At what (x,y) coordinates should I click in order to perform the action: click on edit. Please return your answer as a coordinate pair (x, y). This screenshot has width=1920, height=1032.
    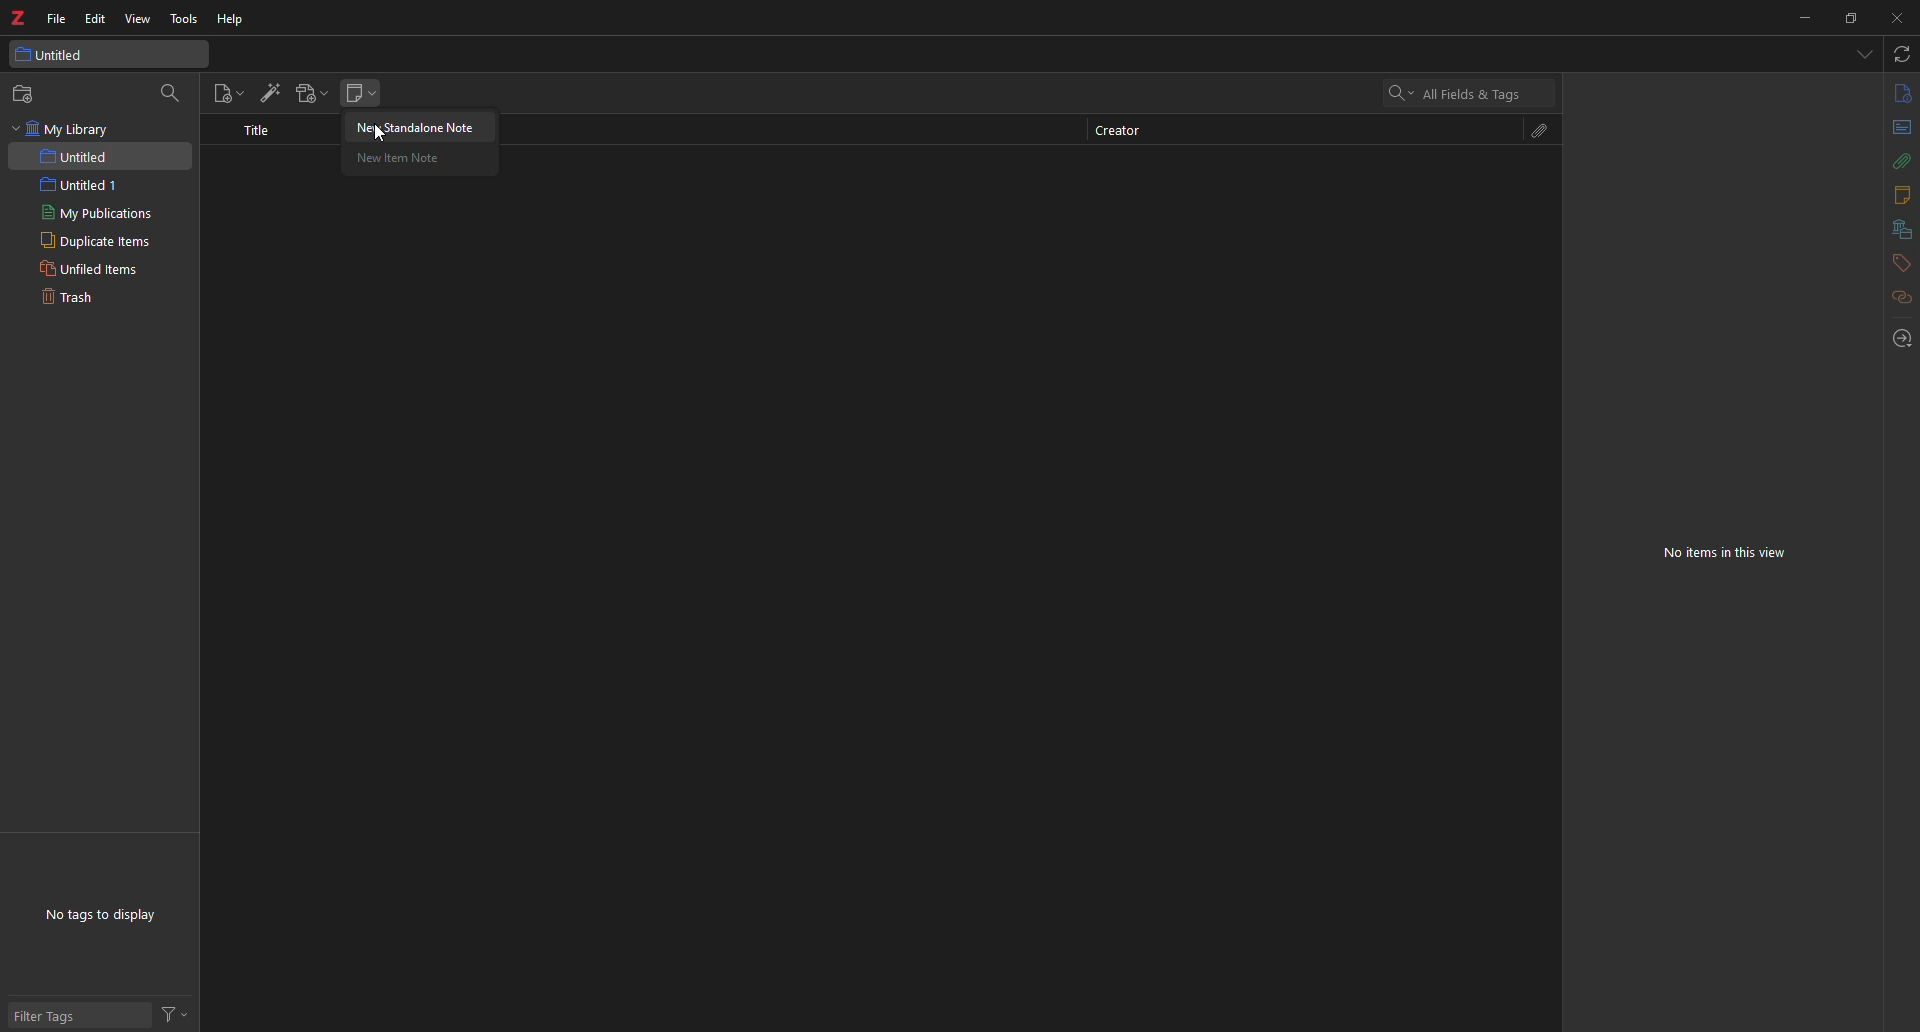
    Looking at the image, I should click on (98, 18).